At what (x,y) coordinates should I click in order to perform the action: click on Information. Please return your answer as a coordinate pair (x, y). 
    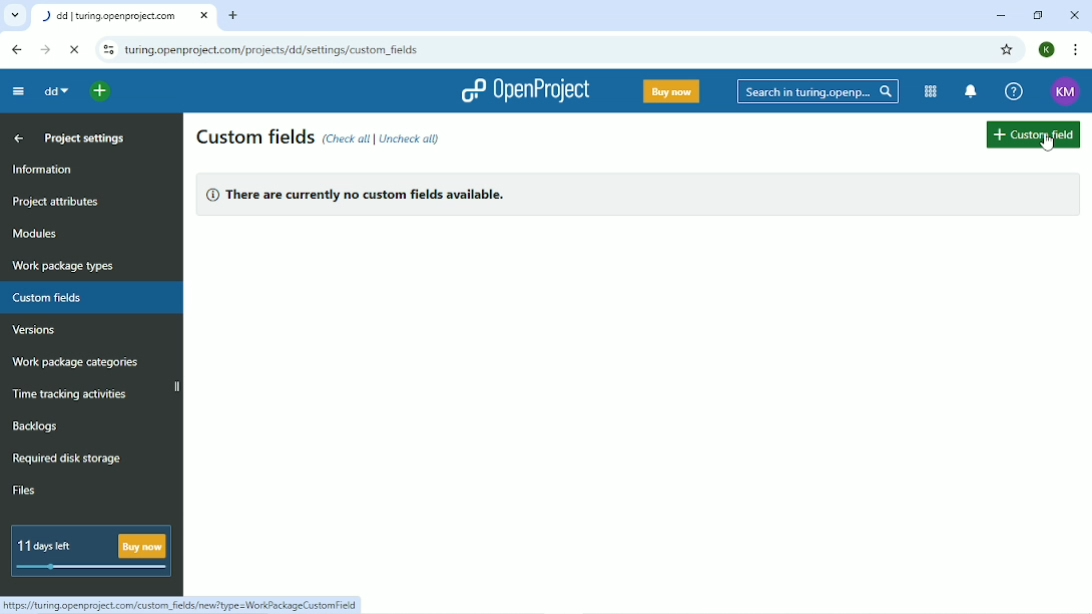
    Looking at the image, I should click on (42, 167).